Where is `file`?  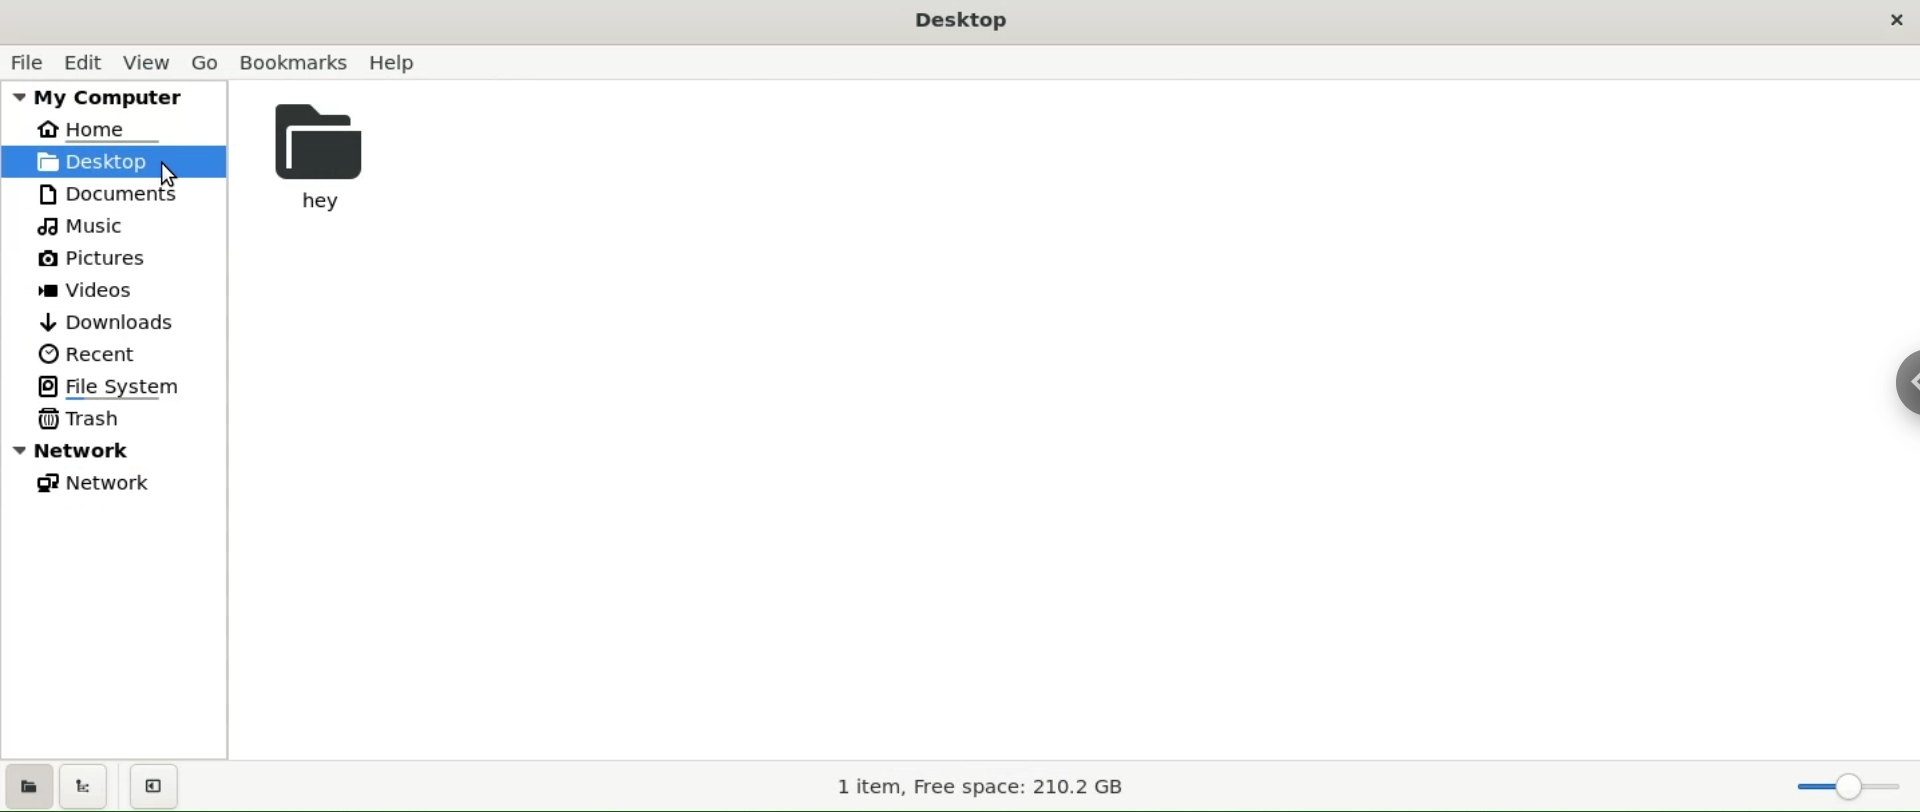 file is located at coordinates (25, 63).